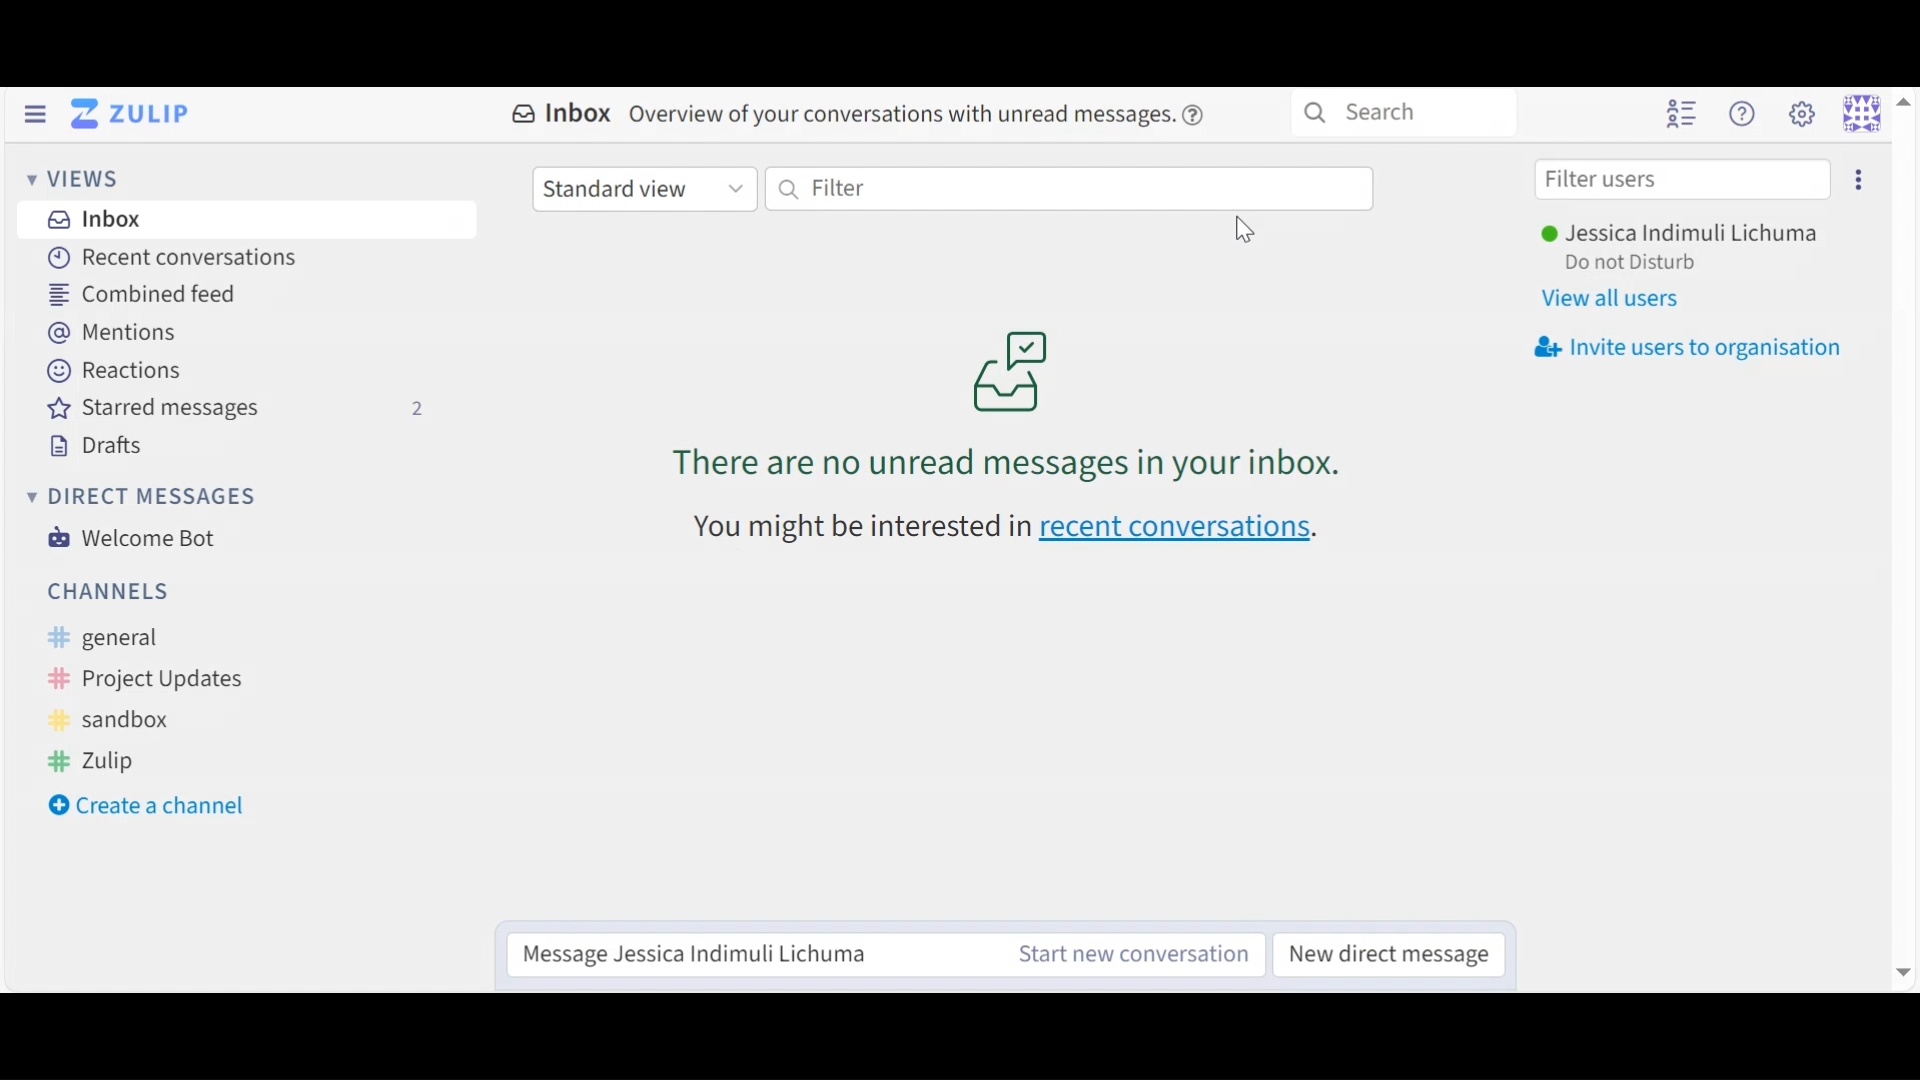 The image size is (1920, 1080). What do you see at coordinates (139, 497) in the screenshot?
I see `Direct Messages` at bounding box center [139, 497].